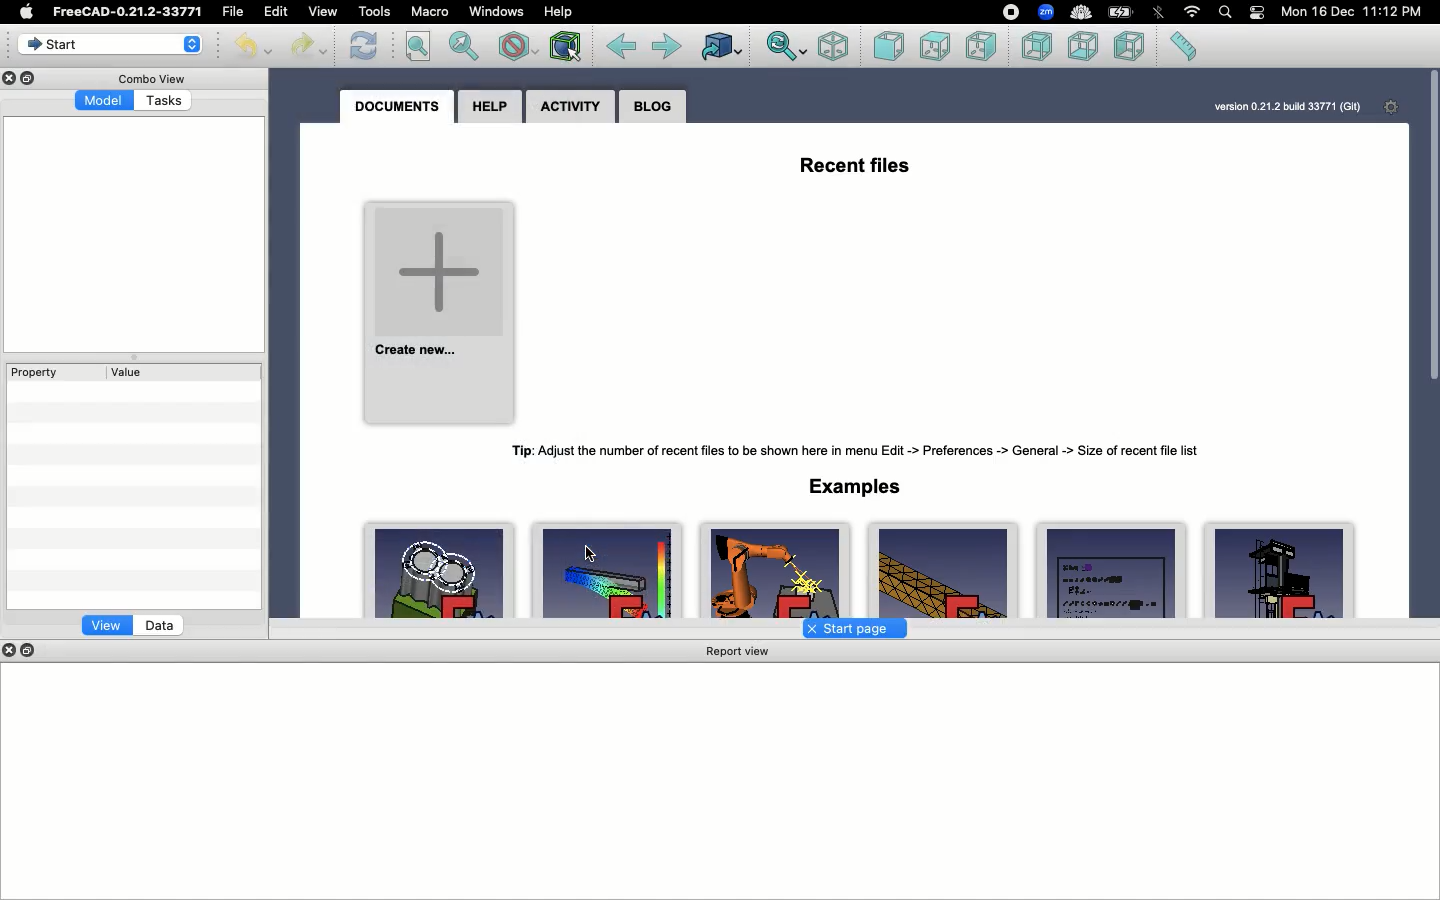 This screenshot has height=900, width=1440. I want to click on Tip: Adjust the number of recent files to be shown here in menu Edit -> Preferences -> General -> Size of recent file list, so click(864, 448).